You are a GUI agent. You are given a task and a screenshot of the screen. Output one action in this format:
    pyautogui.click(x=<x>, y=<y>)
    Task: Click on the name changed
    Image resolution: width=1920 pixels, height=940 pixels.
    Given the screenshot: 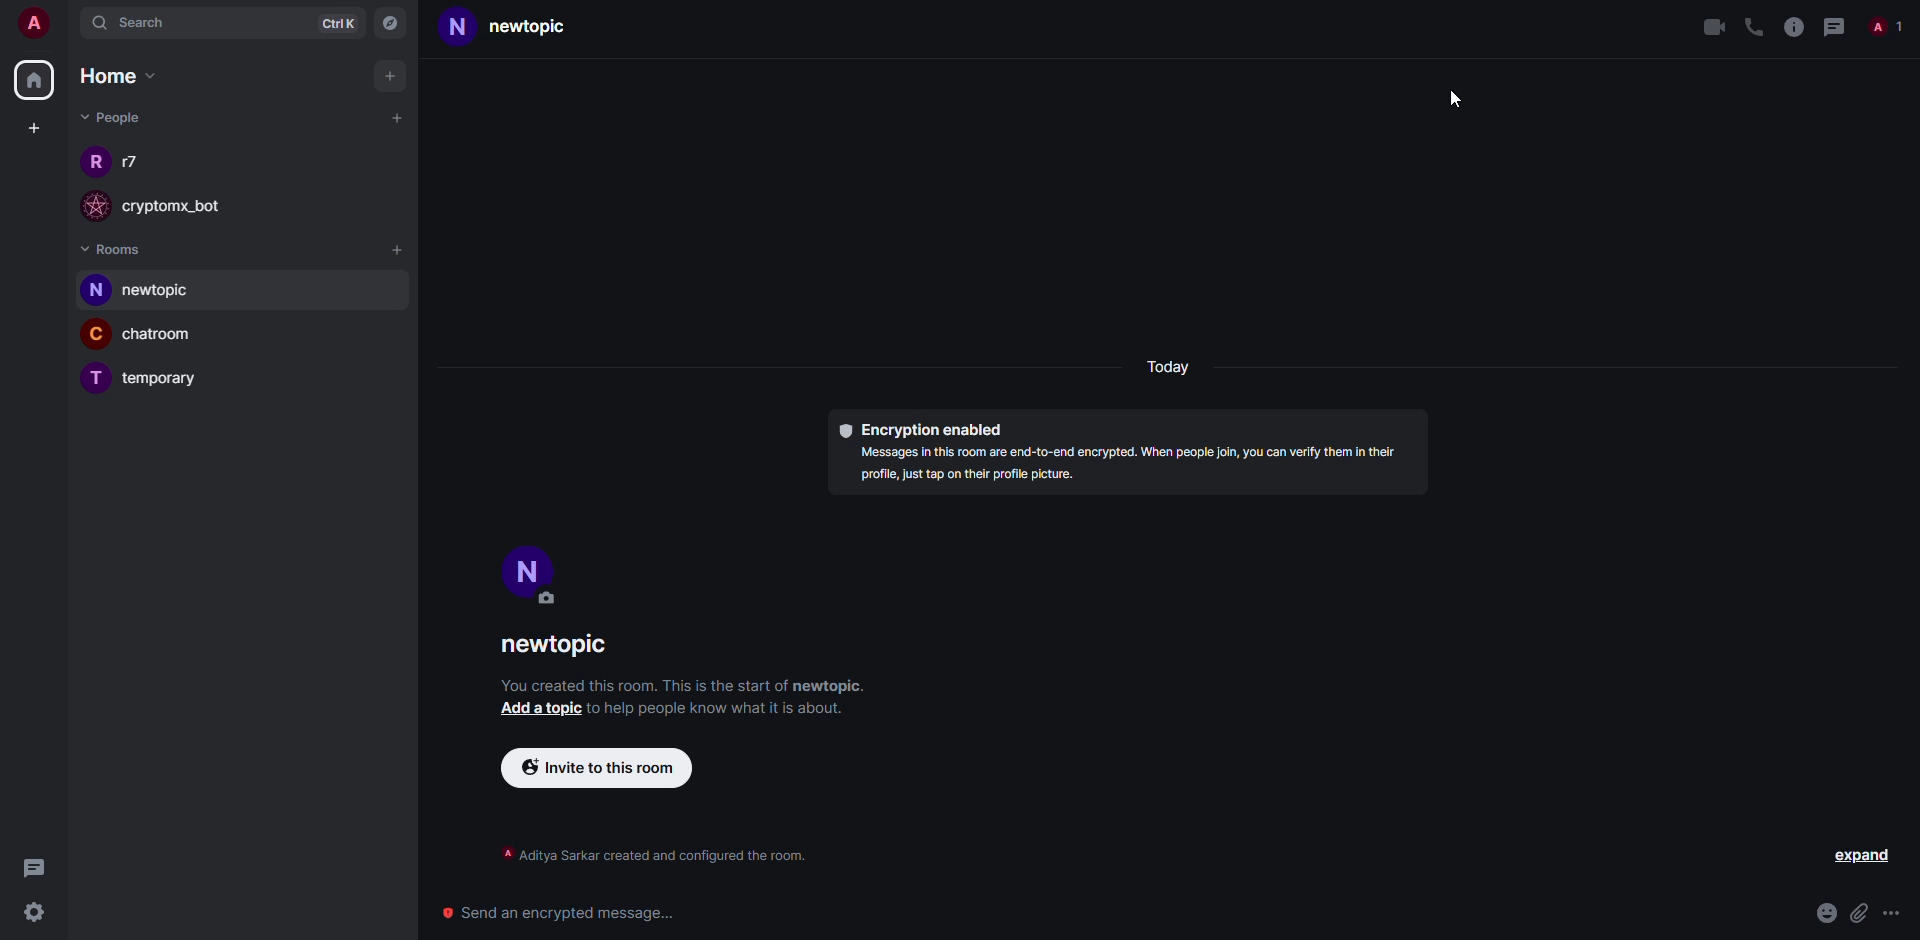 What is the action you would take?
    pyautogui.click(x=552, y=643)
    